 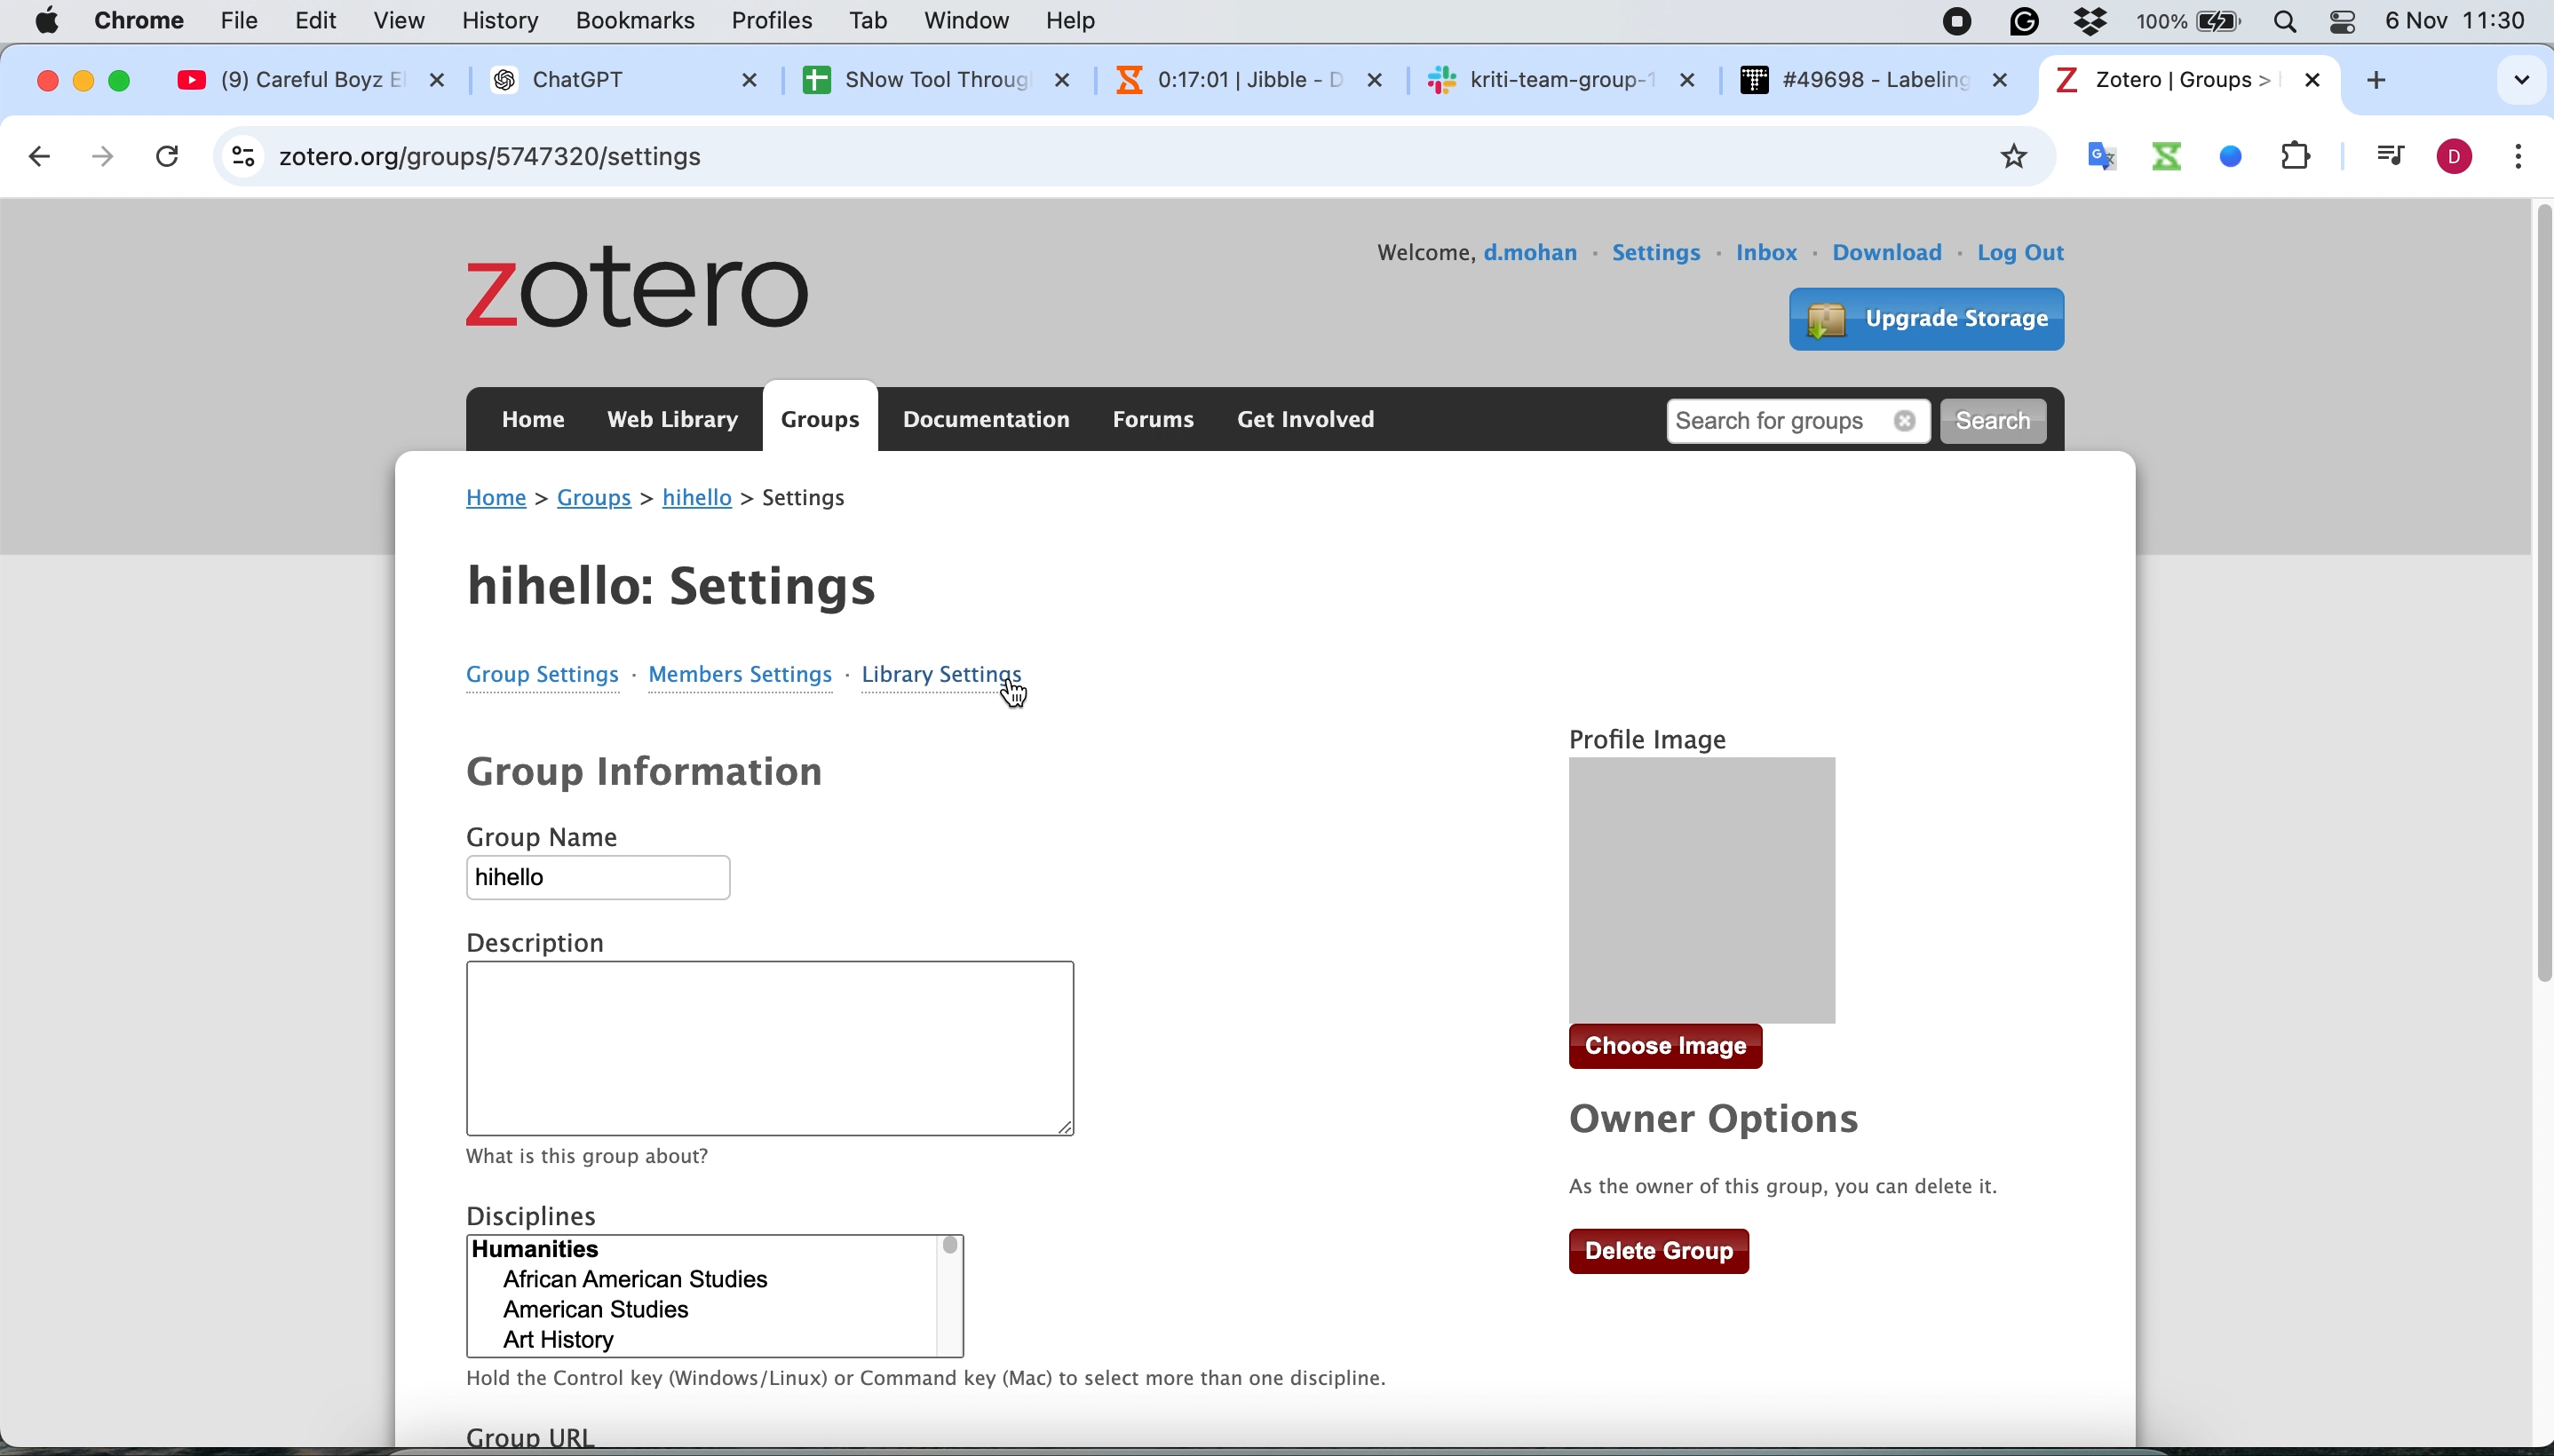 I want to click on sk kriti-team-group-~  X, so click(x=1560, y=78).